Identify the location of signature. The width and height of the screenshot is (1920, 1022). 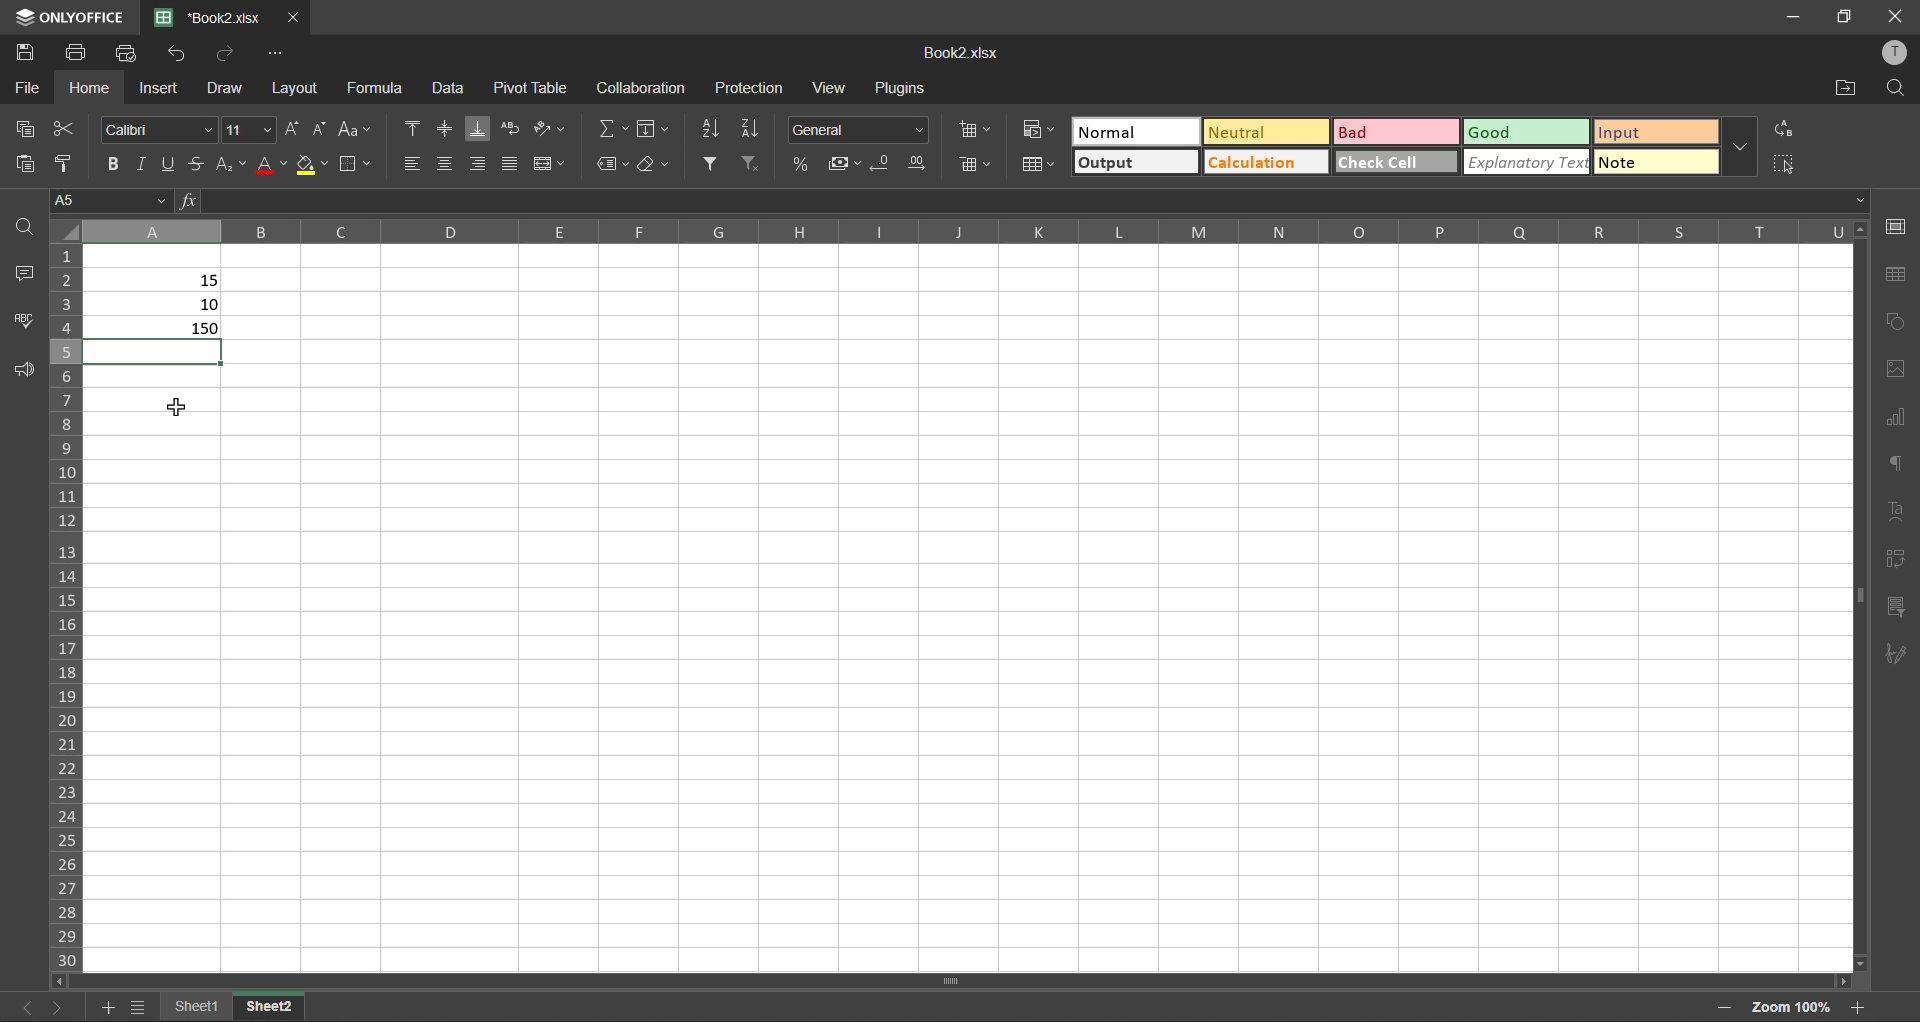
(1897, 655).